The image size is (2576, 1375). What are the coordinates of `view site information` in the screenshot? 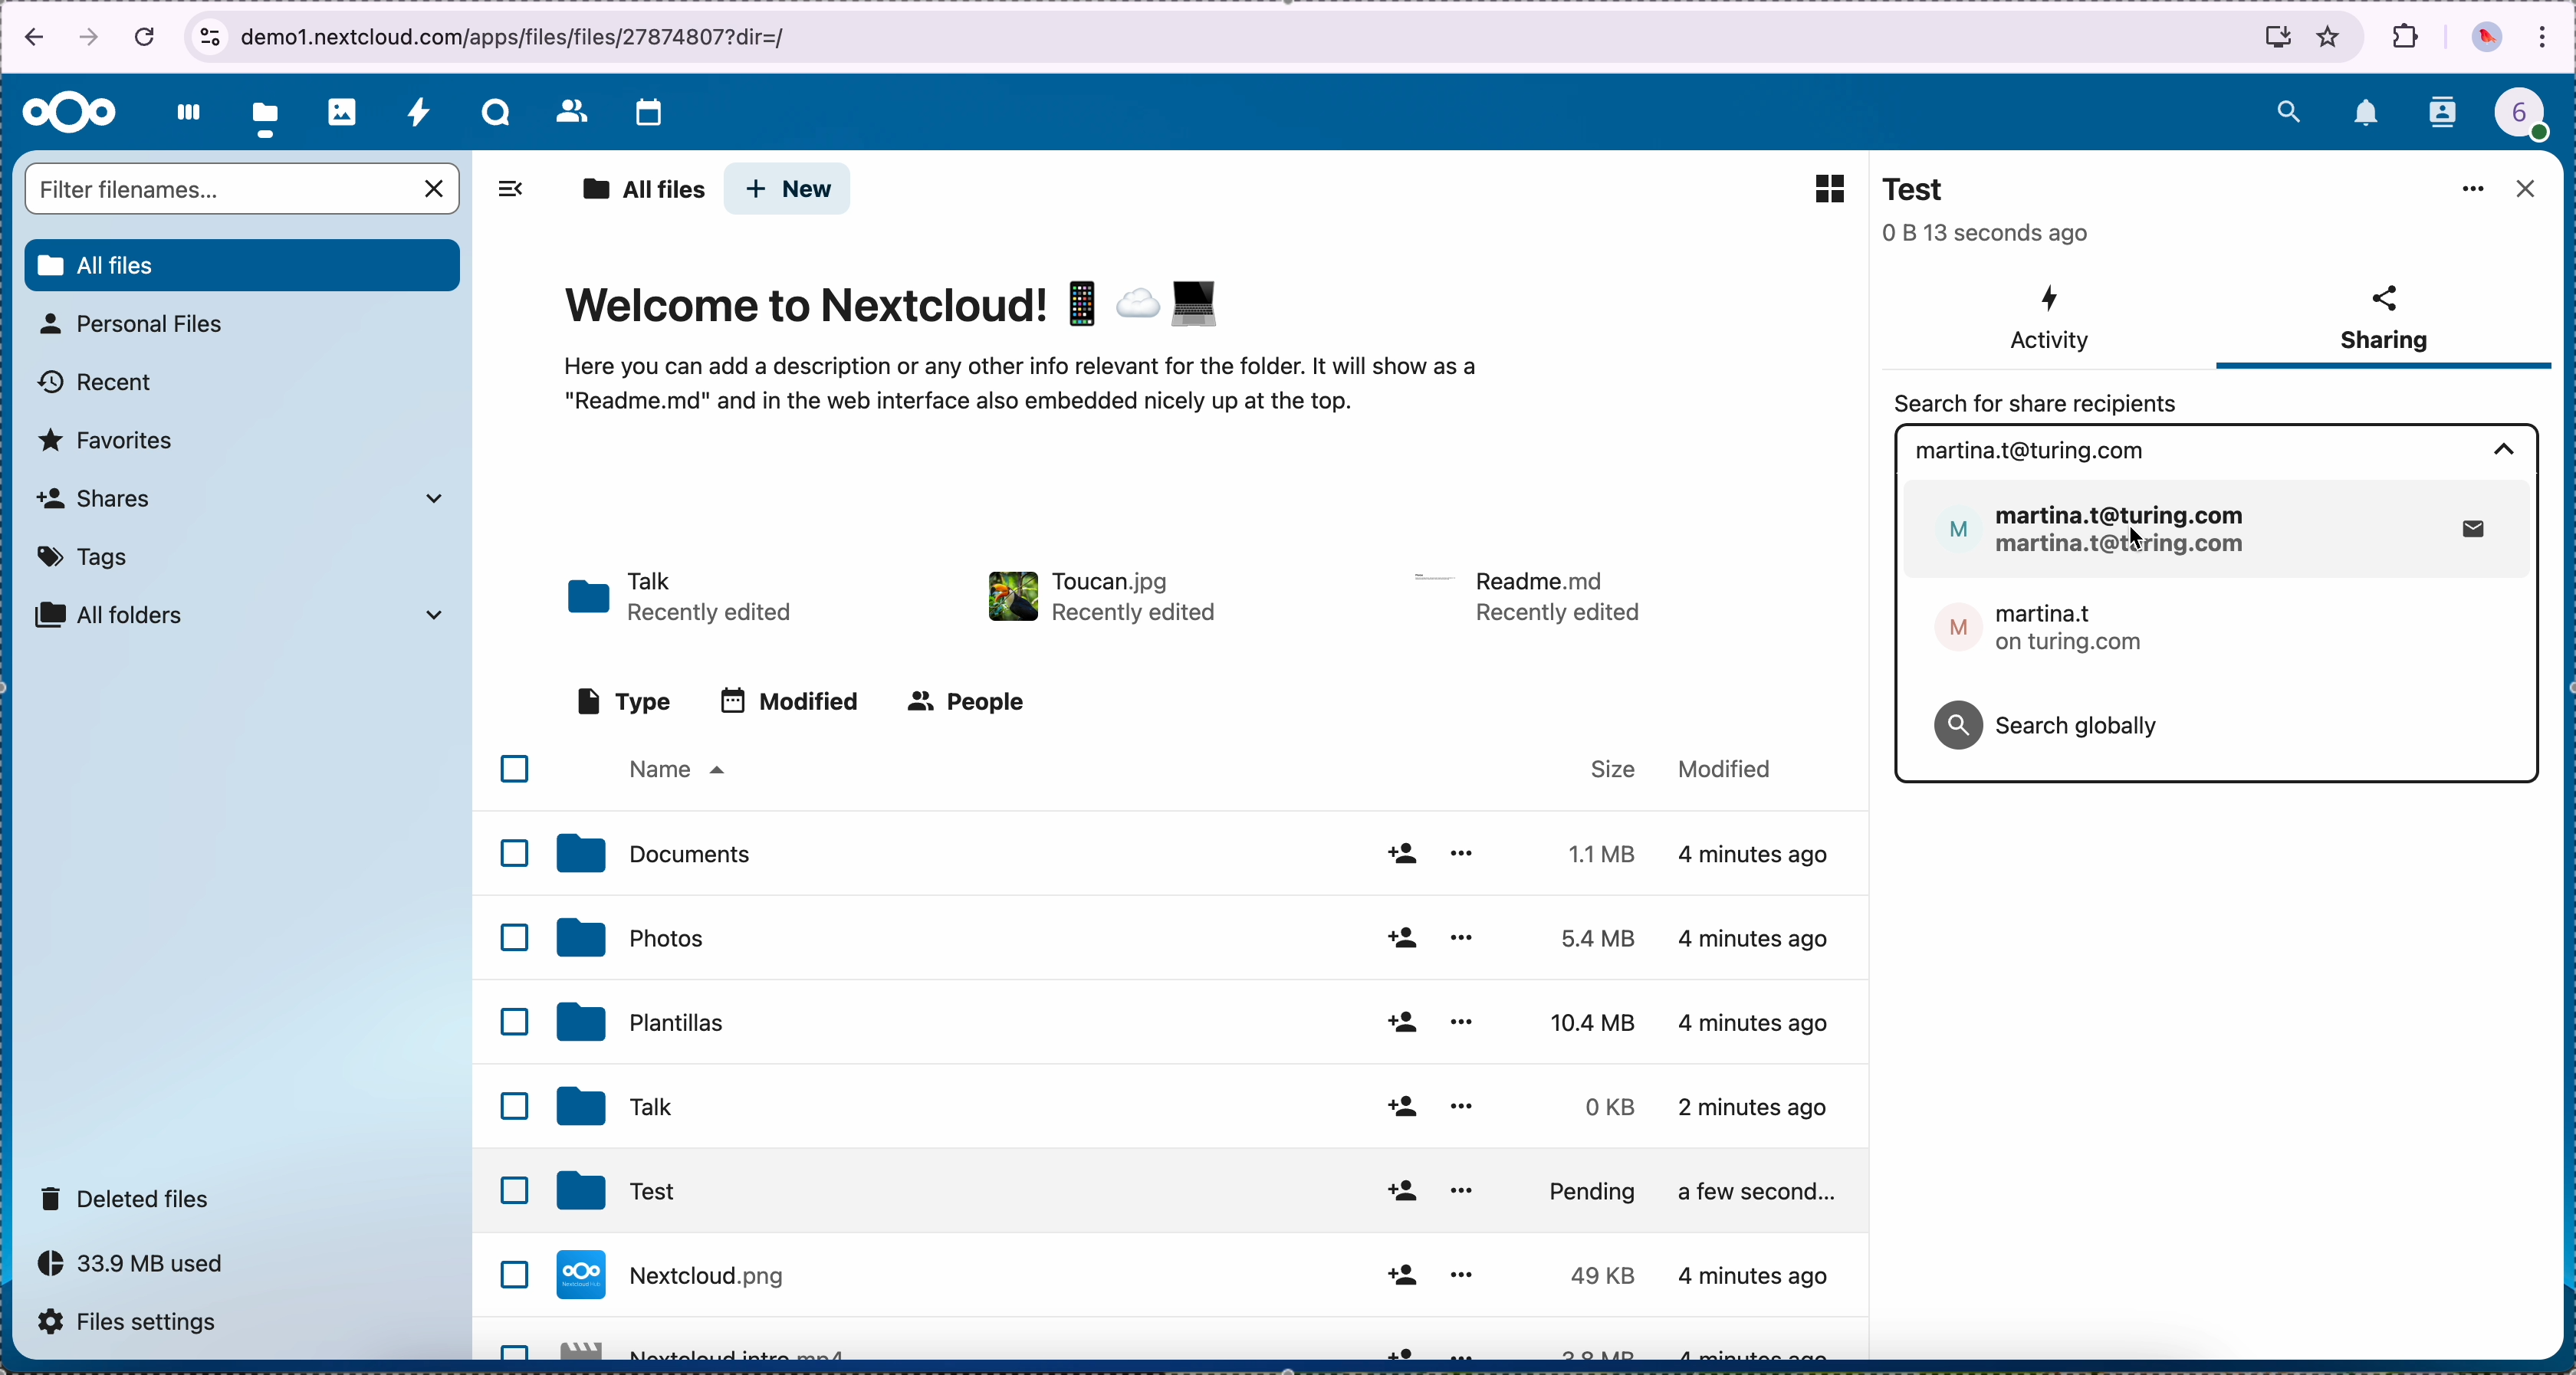 It's located at (209, 37).